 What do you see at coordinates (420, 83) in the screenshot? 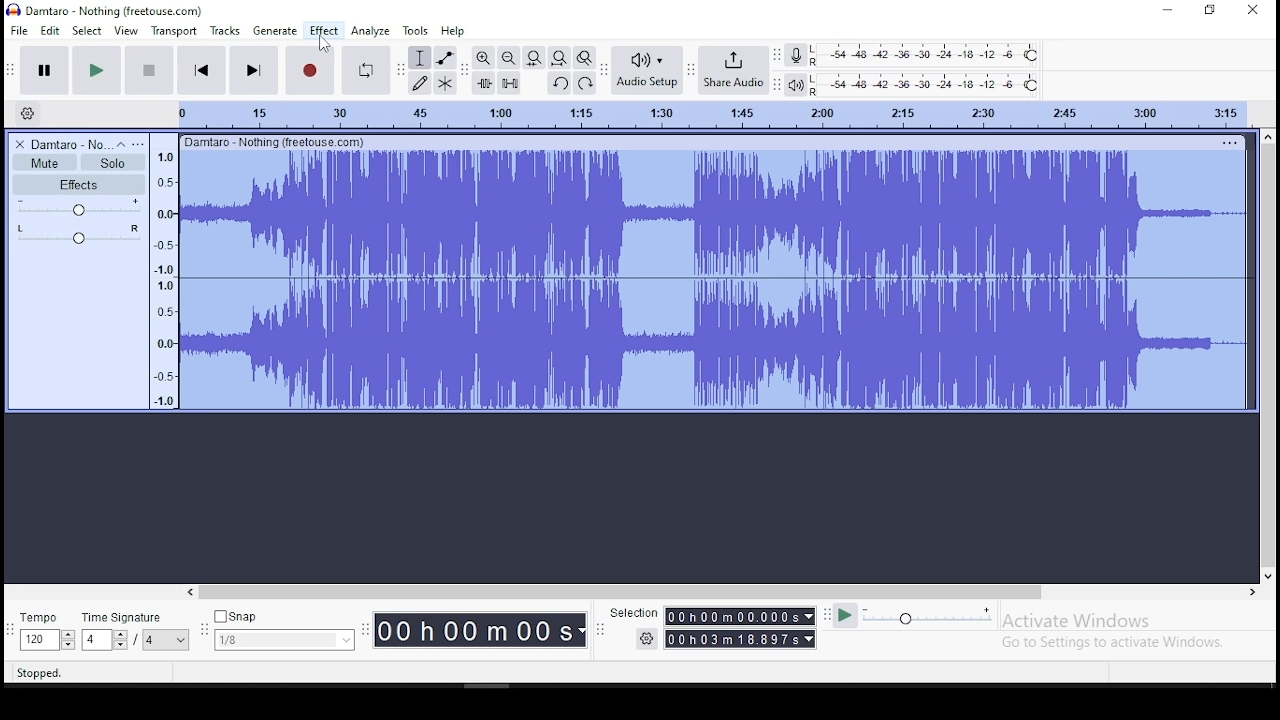
I see `draw tool` at bounding box center [420, 83].